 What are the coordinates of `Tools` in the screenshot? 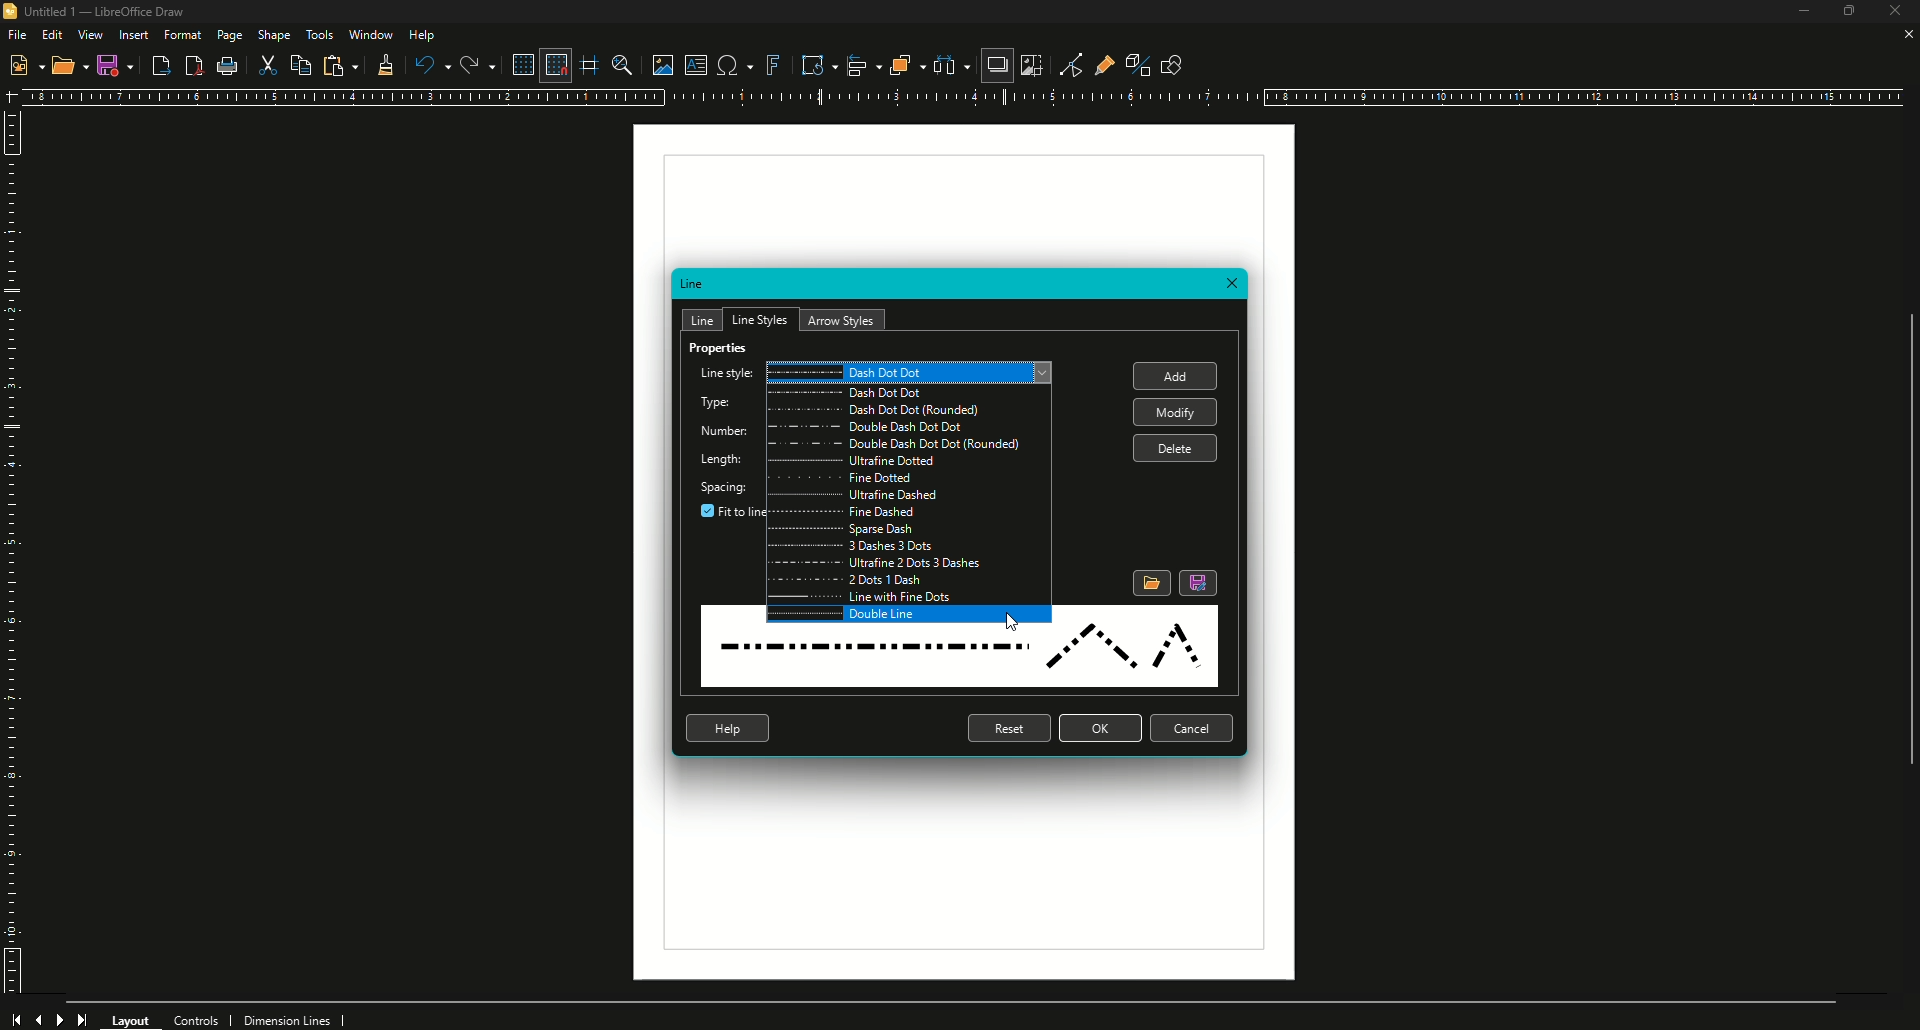 It's located at (319, 35).